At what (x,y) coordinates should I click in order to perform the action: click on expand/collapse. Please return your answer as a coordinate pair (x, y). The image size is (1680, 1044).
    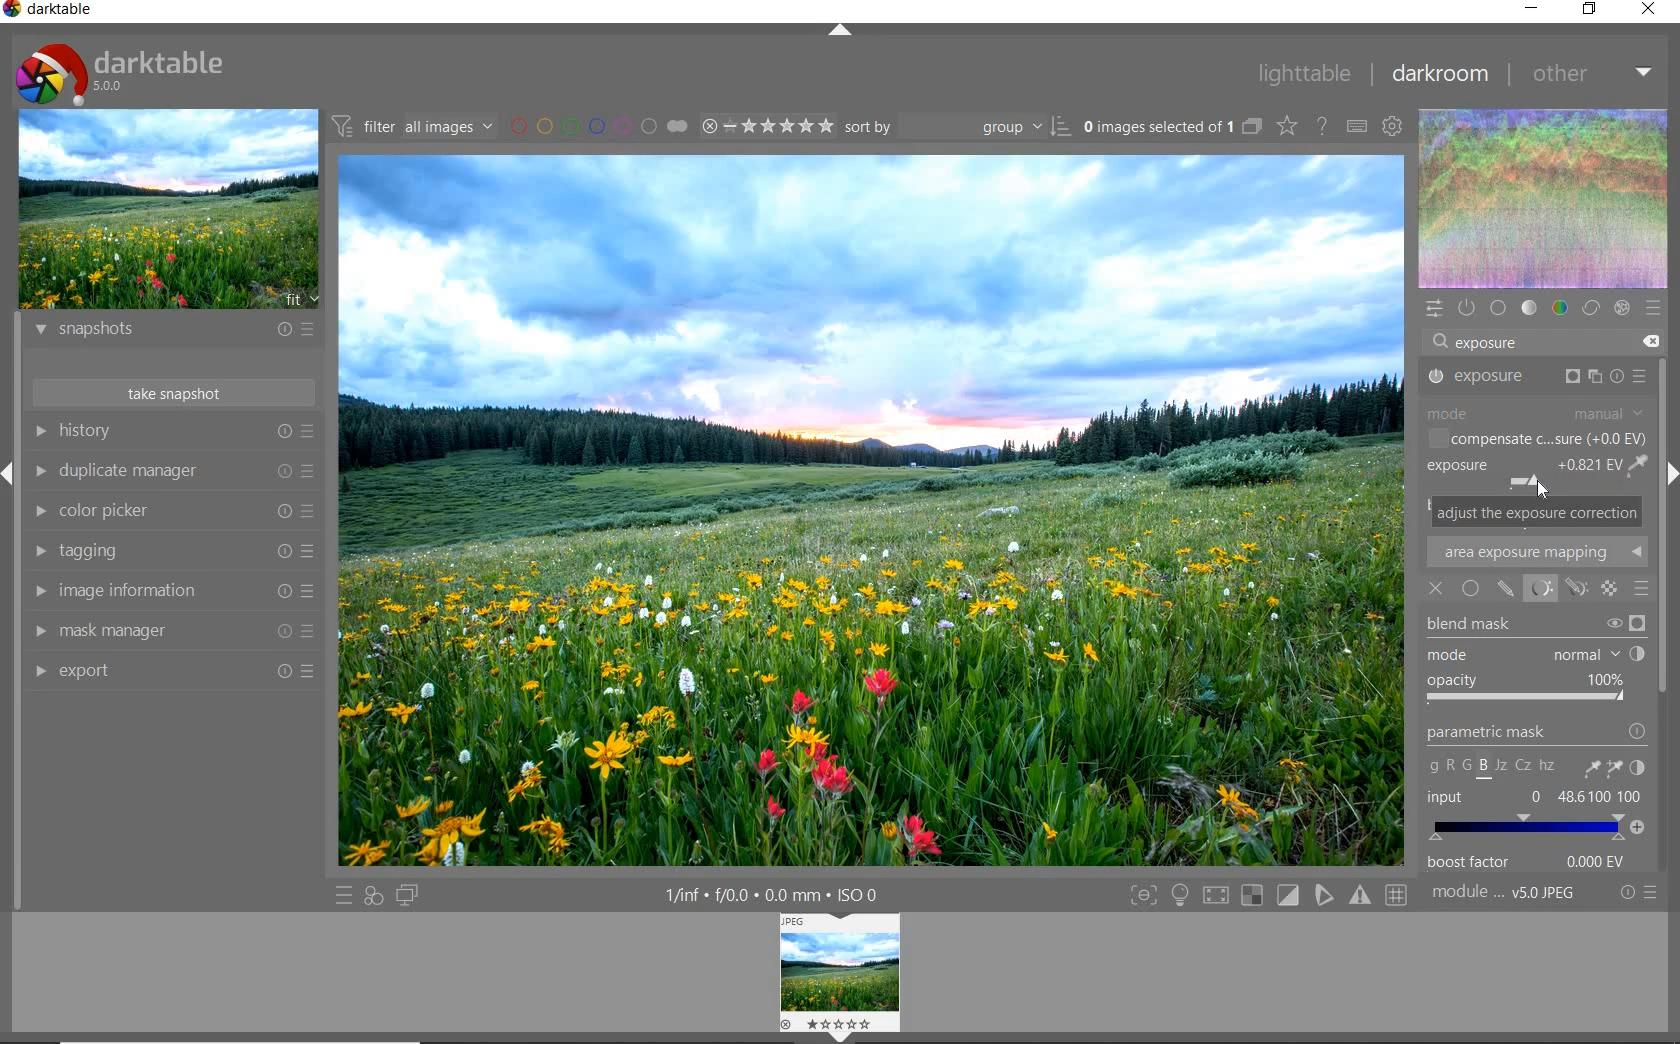
    Looking at the image, I should click on (844, 34).